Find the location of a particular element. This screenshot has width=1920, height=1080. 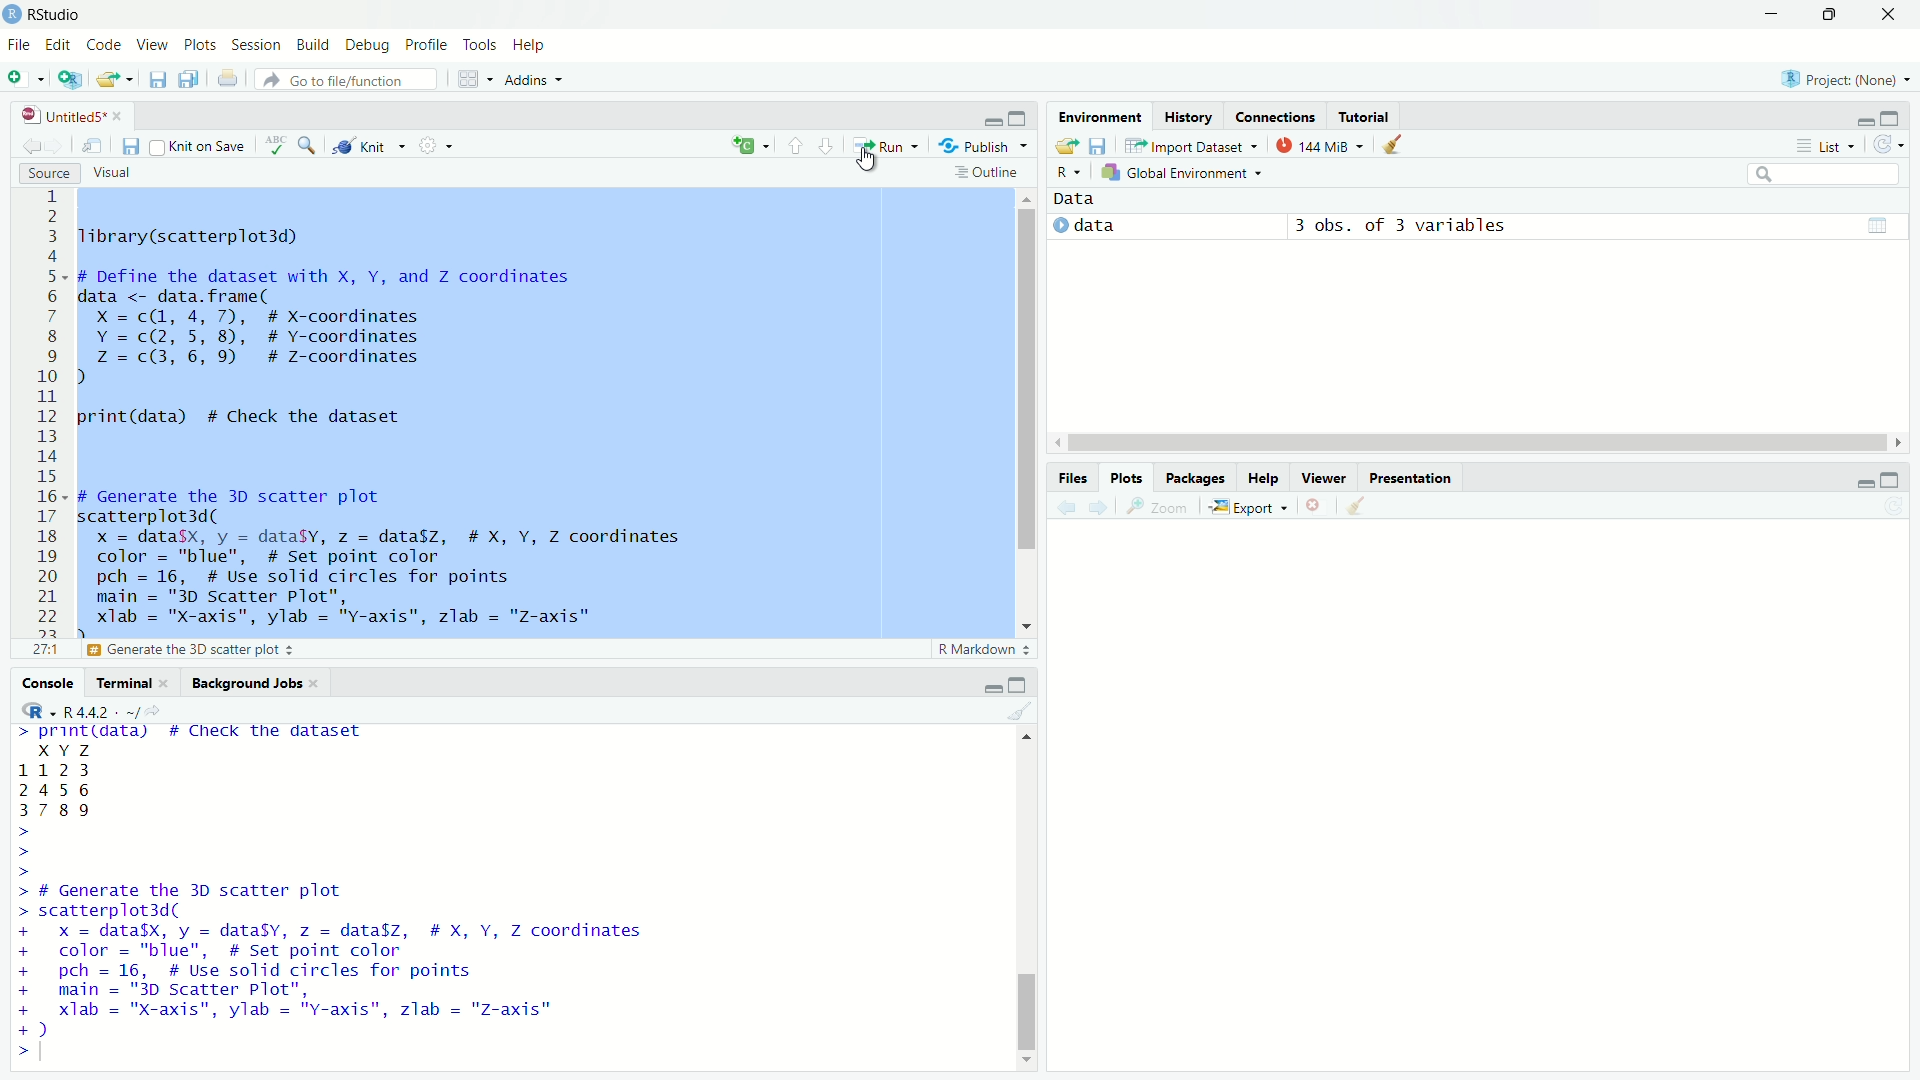

console is located at coordinates (38, 682).